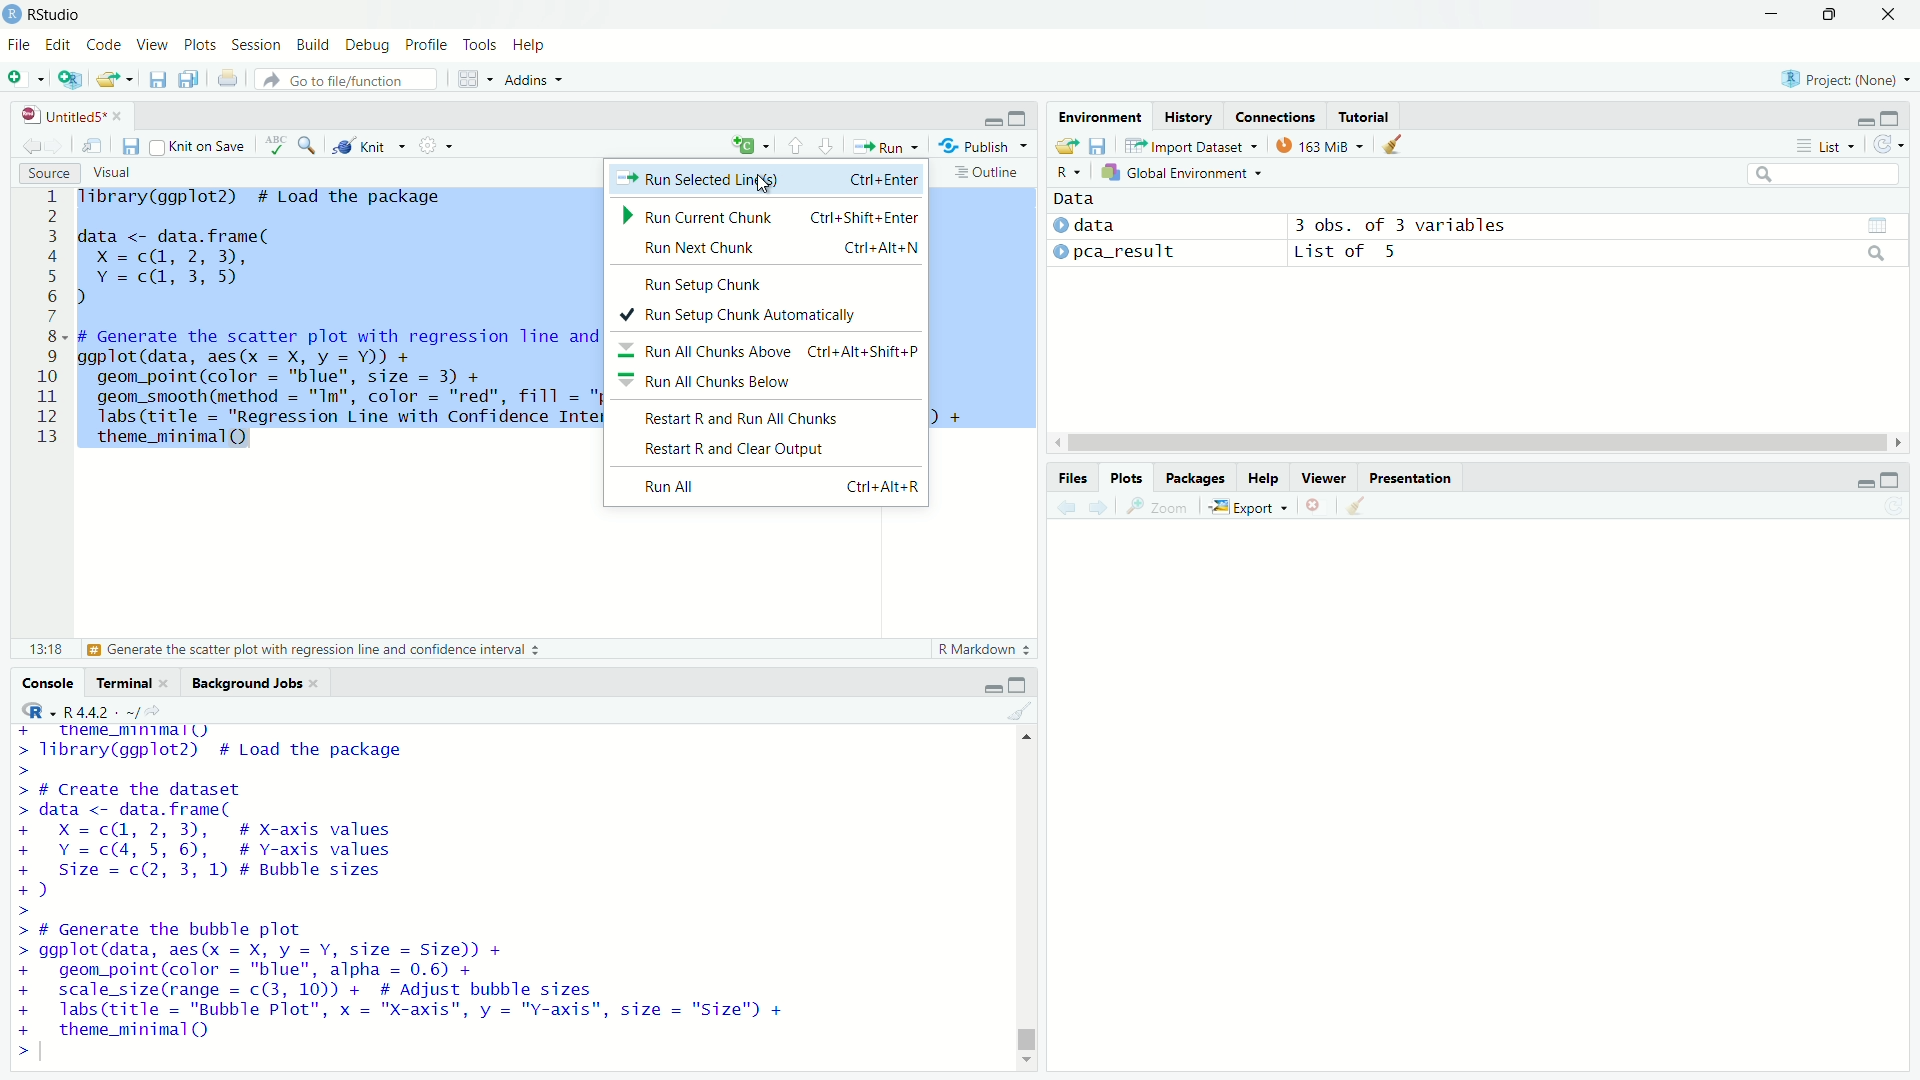 The height and width of the screenshot is (1080, 1920). What do you see at coordinates (122, 116) in the screenshot?
I see `close` at bounding box center [122, 116].